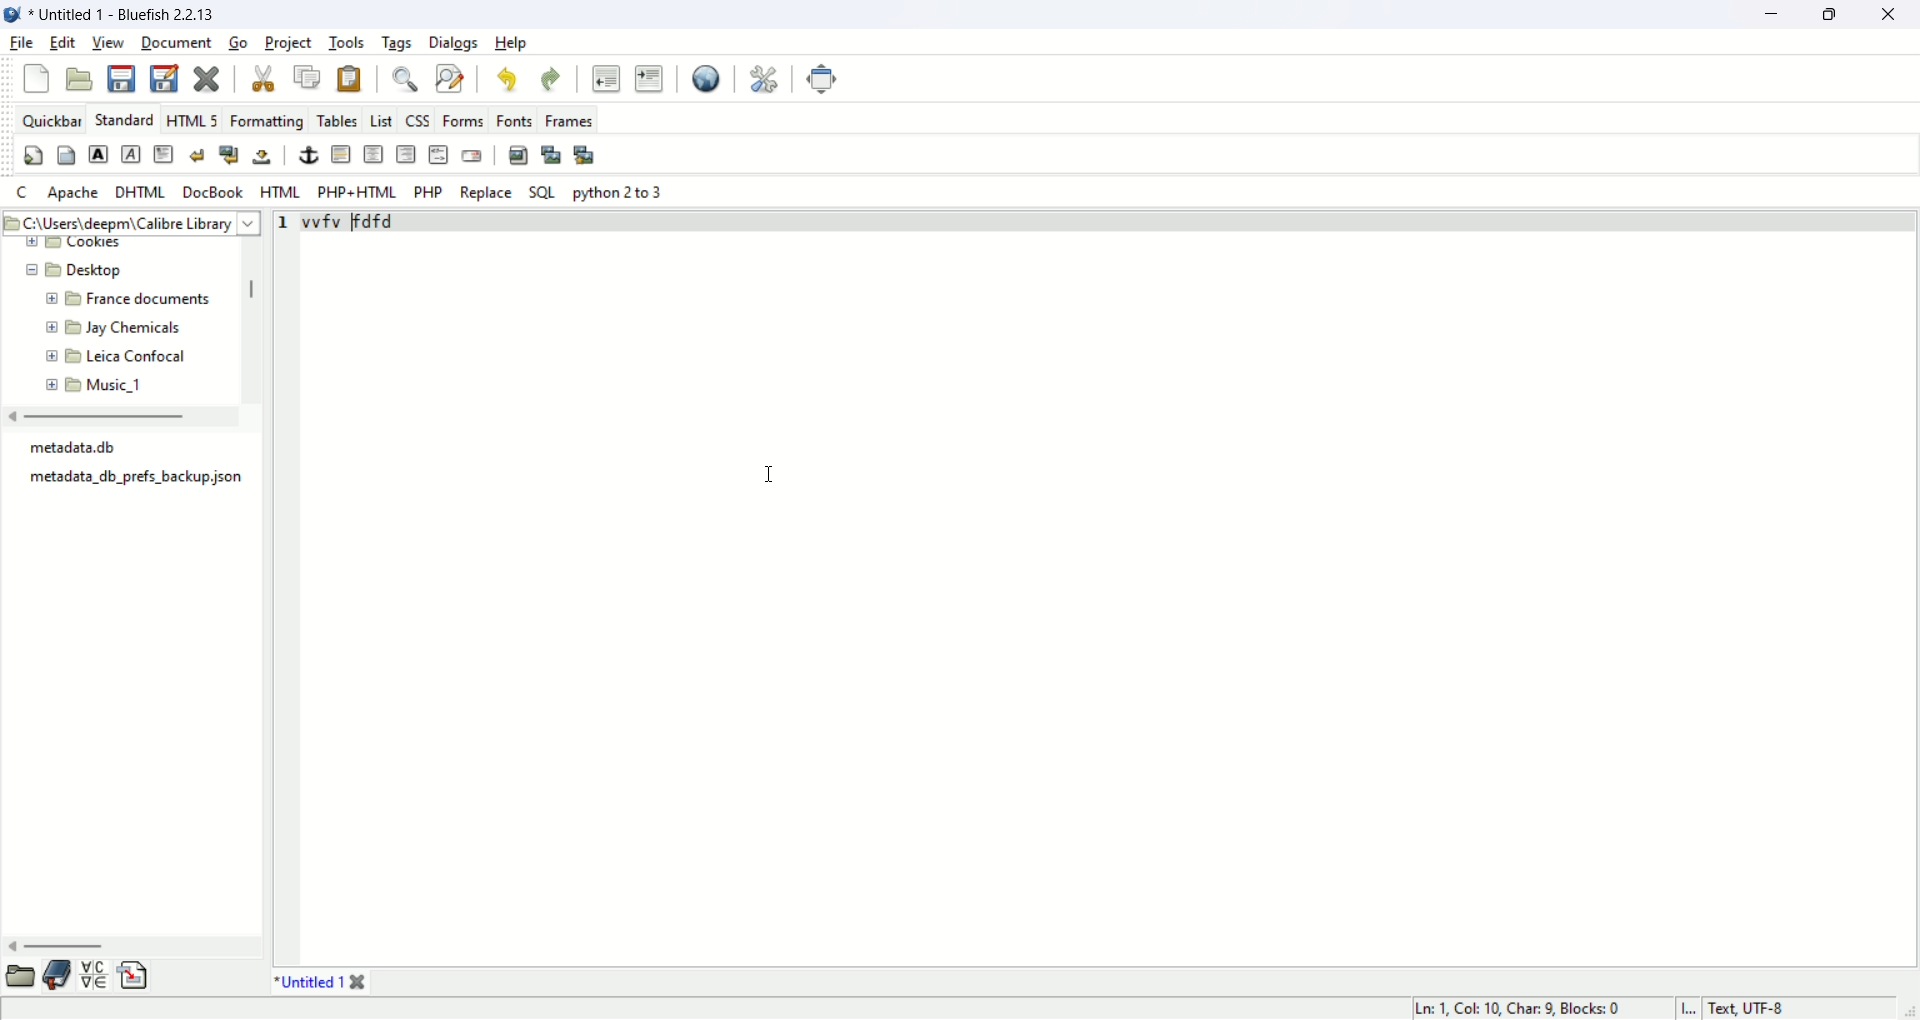 The image size is (1920, 1020). What do you see at coordinates (463, 122) in the screenshot?
I see `forms` at bounding box center [463, 122].